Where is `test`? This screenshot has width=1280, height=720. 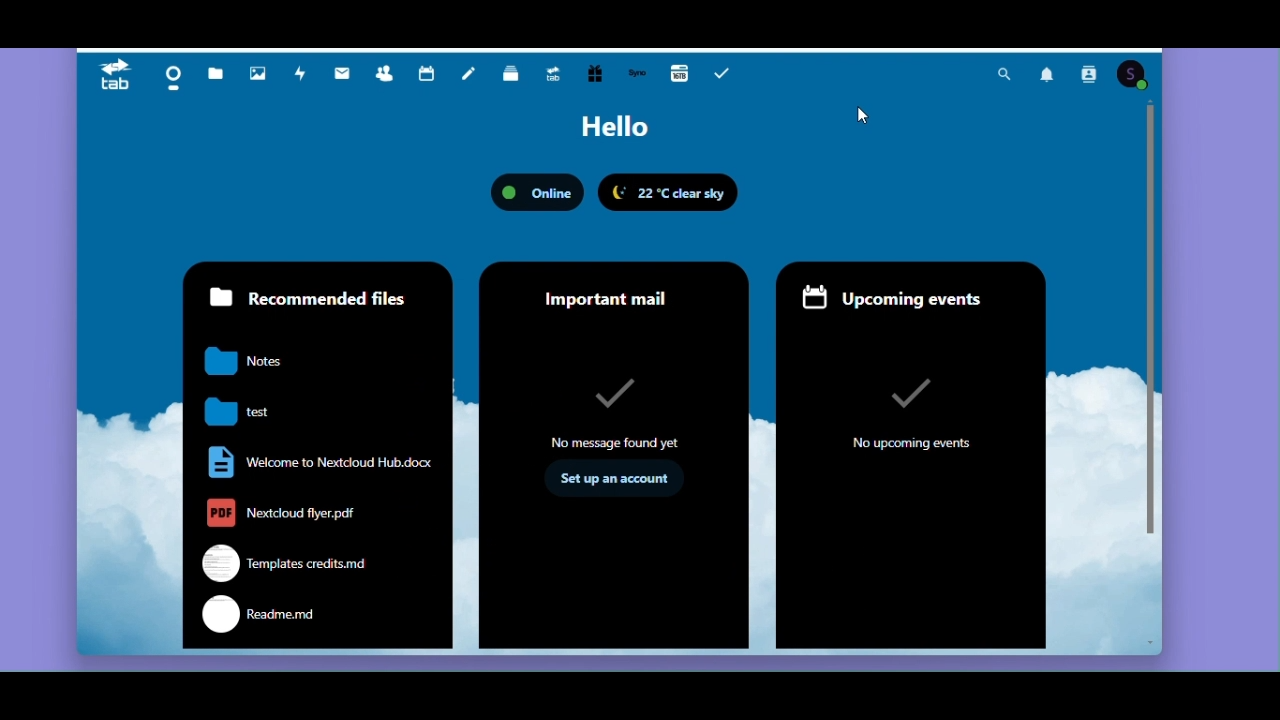 test is located at coordinates (259, 409).